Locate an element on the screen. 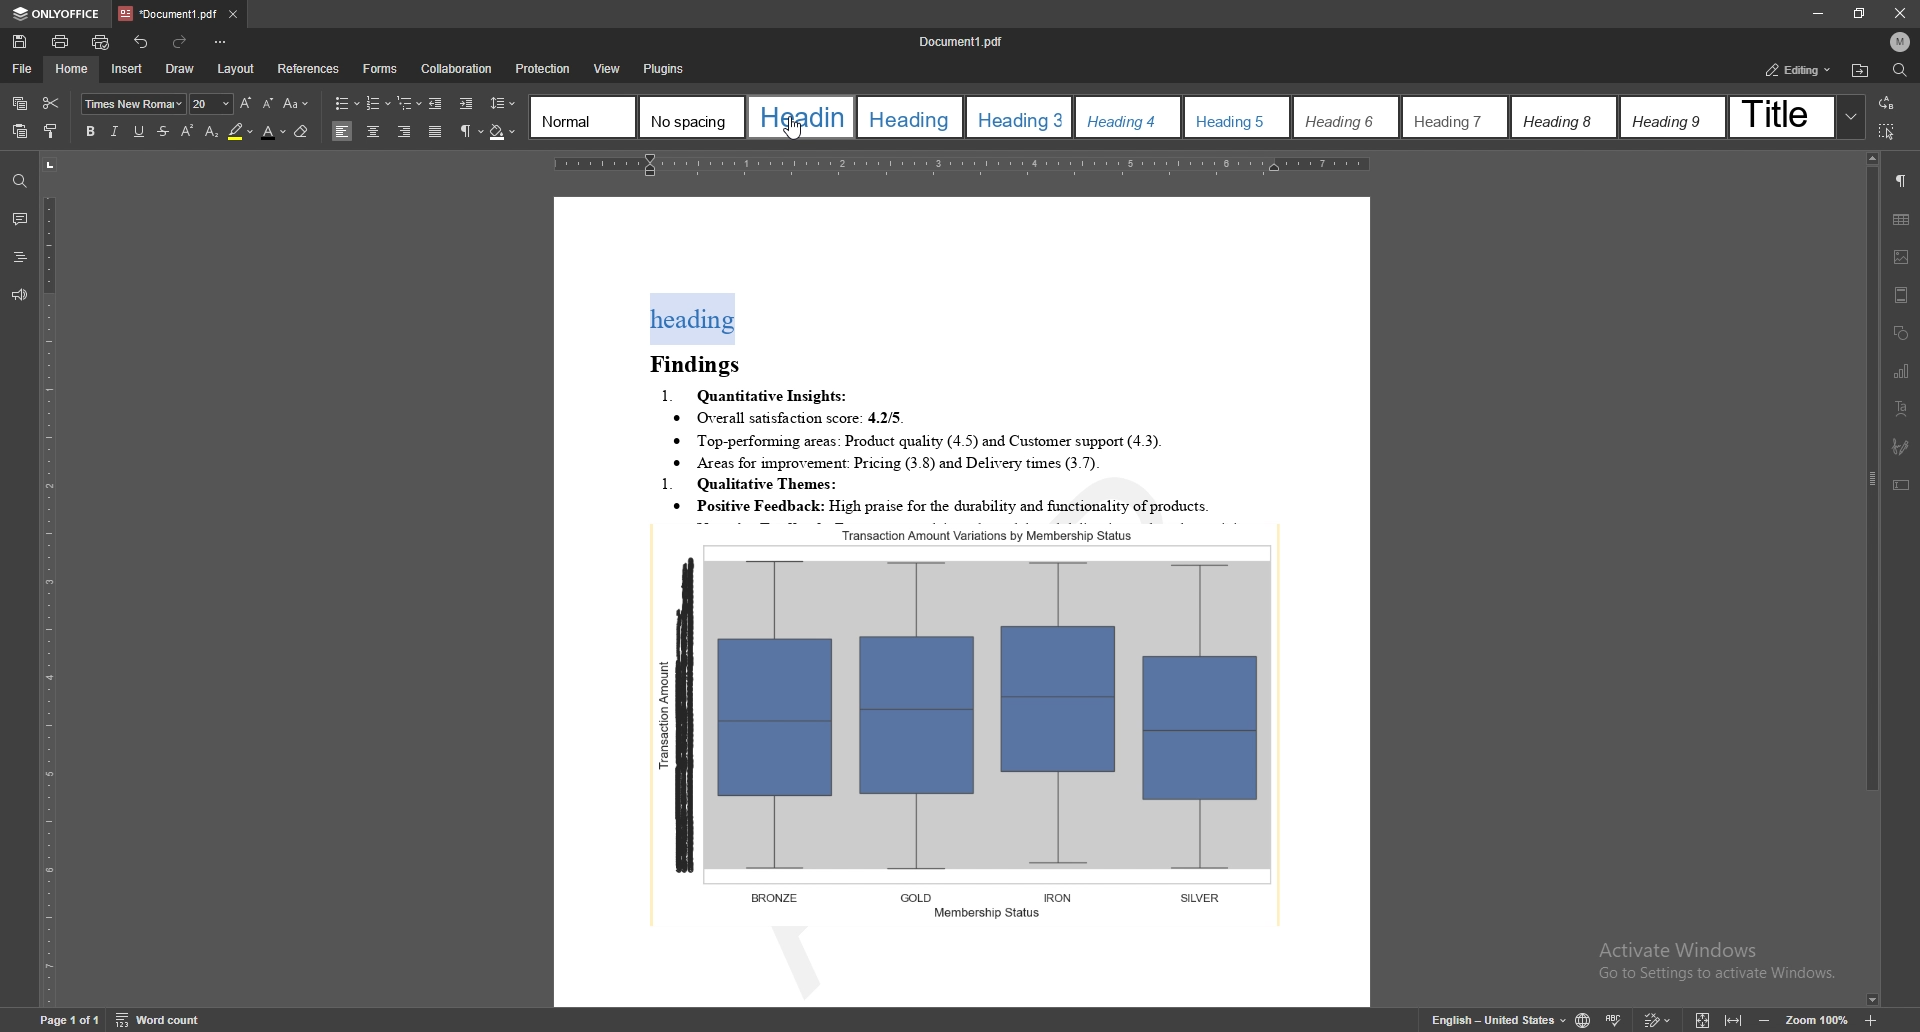  font size is located at coordinates (212, 104).